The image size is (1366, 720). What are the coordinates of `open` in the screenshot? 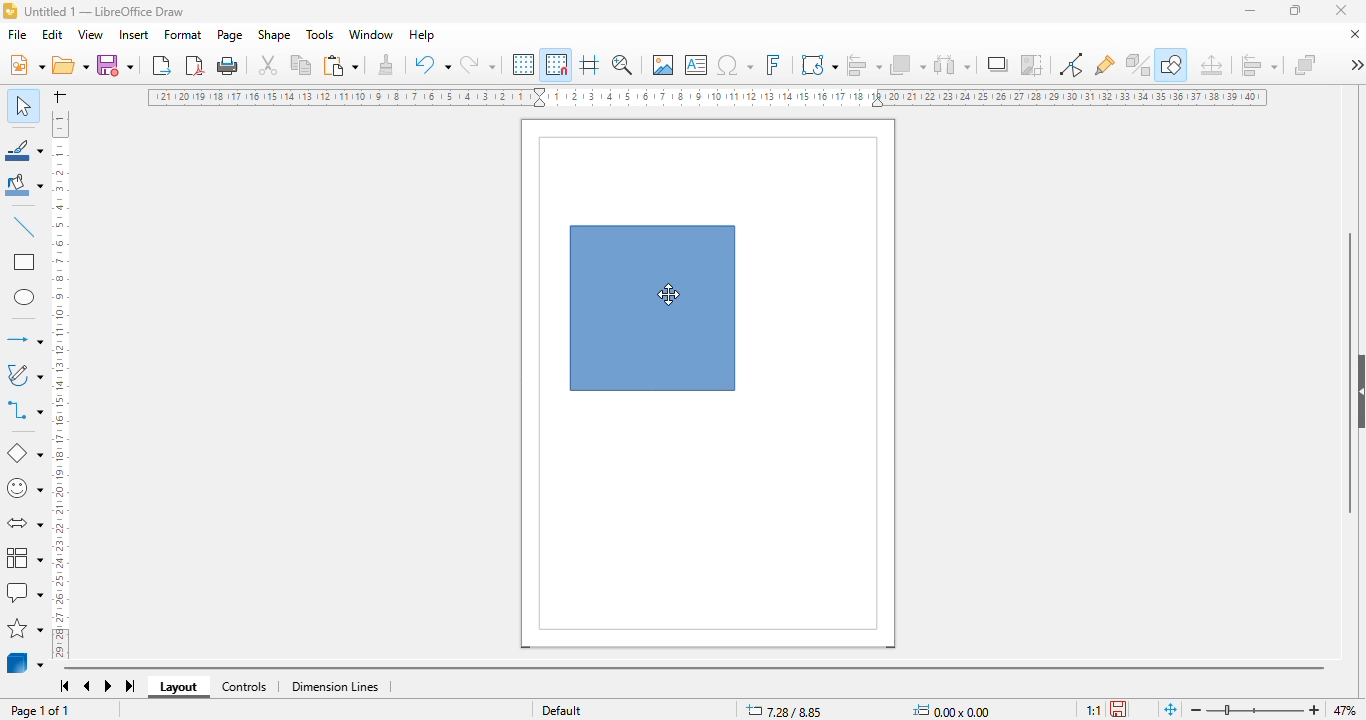 It's located at (69, 65).